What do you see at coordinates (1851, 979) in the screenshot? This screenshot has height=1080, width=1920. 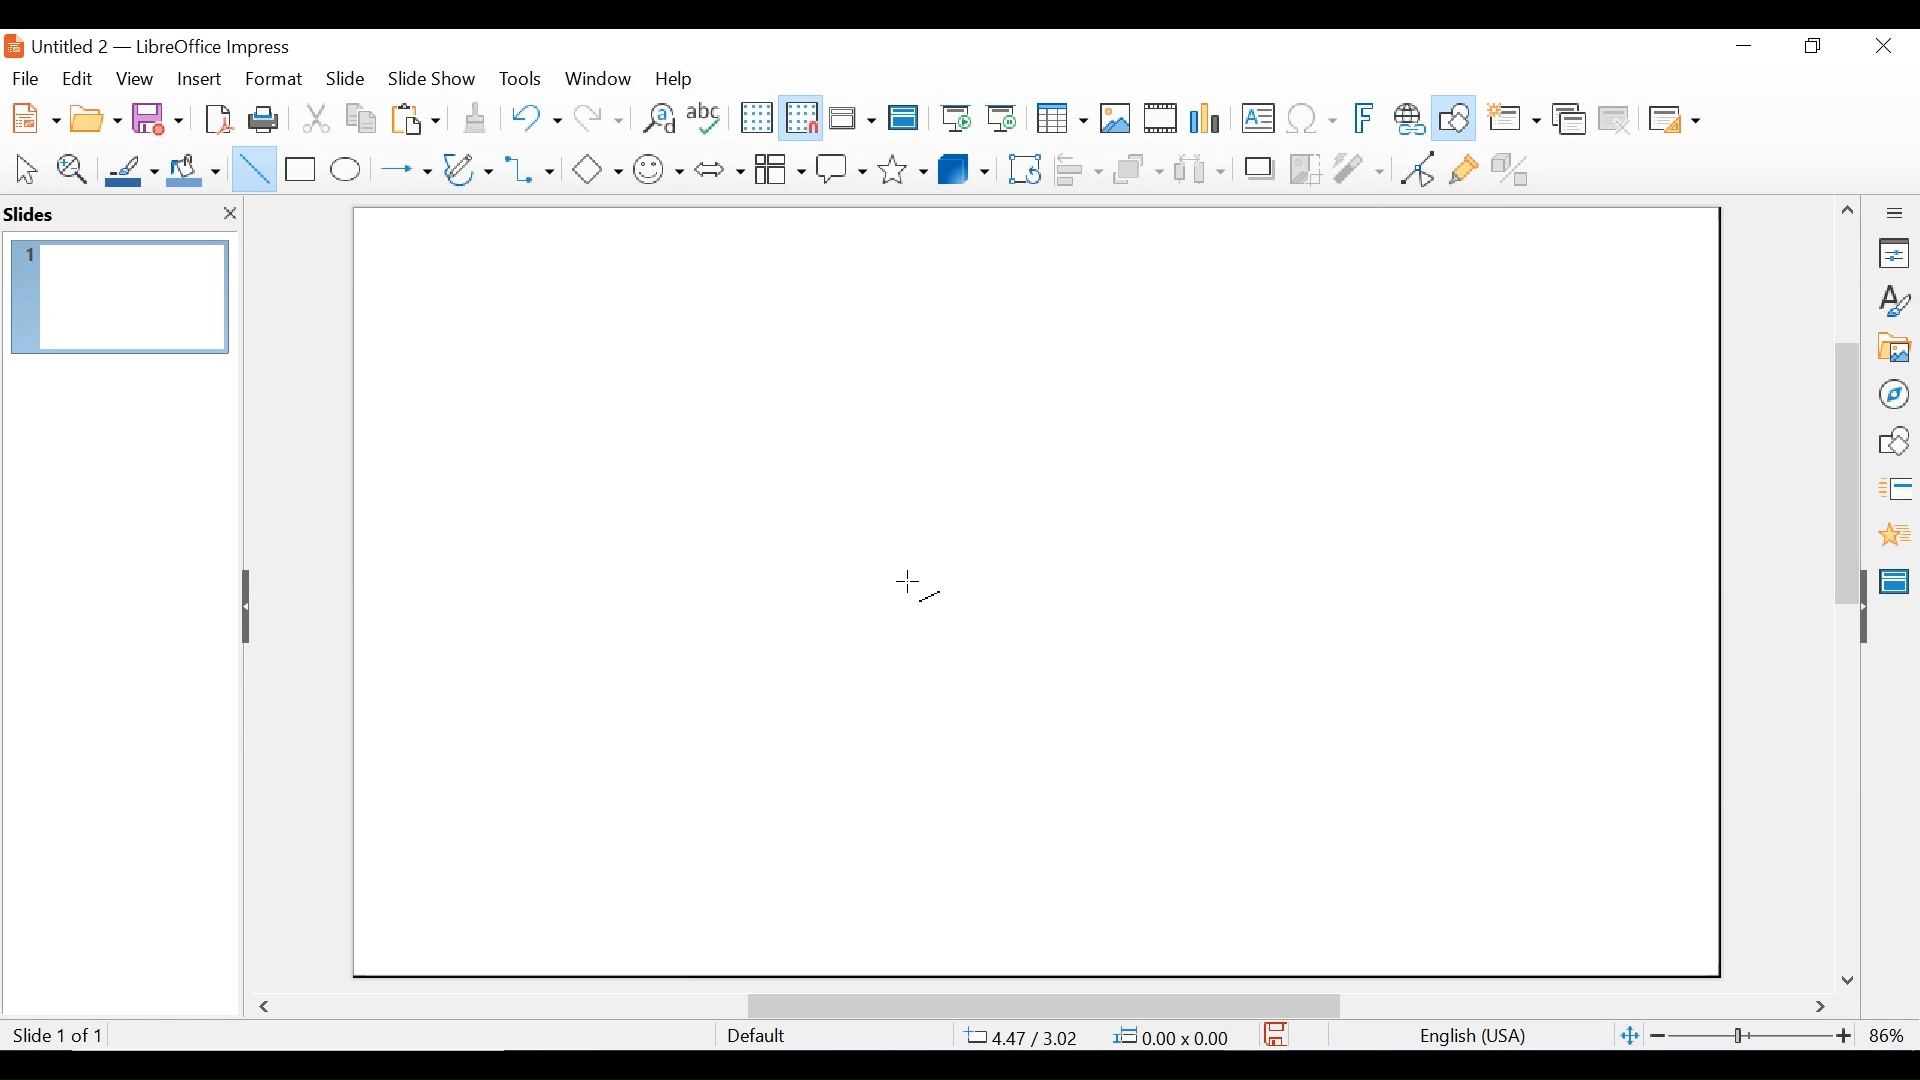 I see `86%` at bounding box center [1851, 979].